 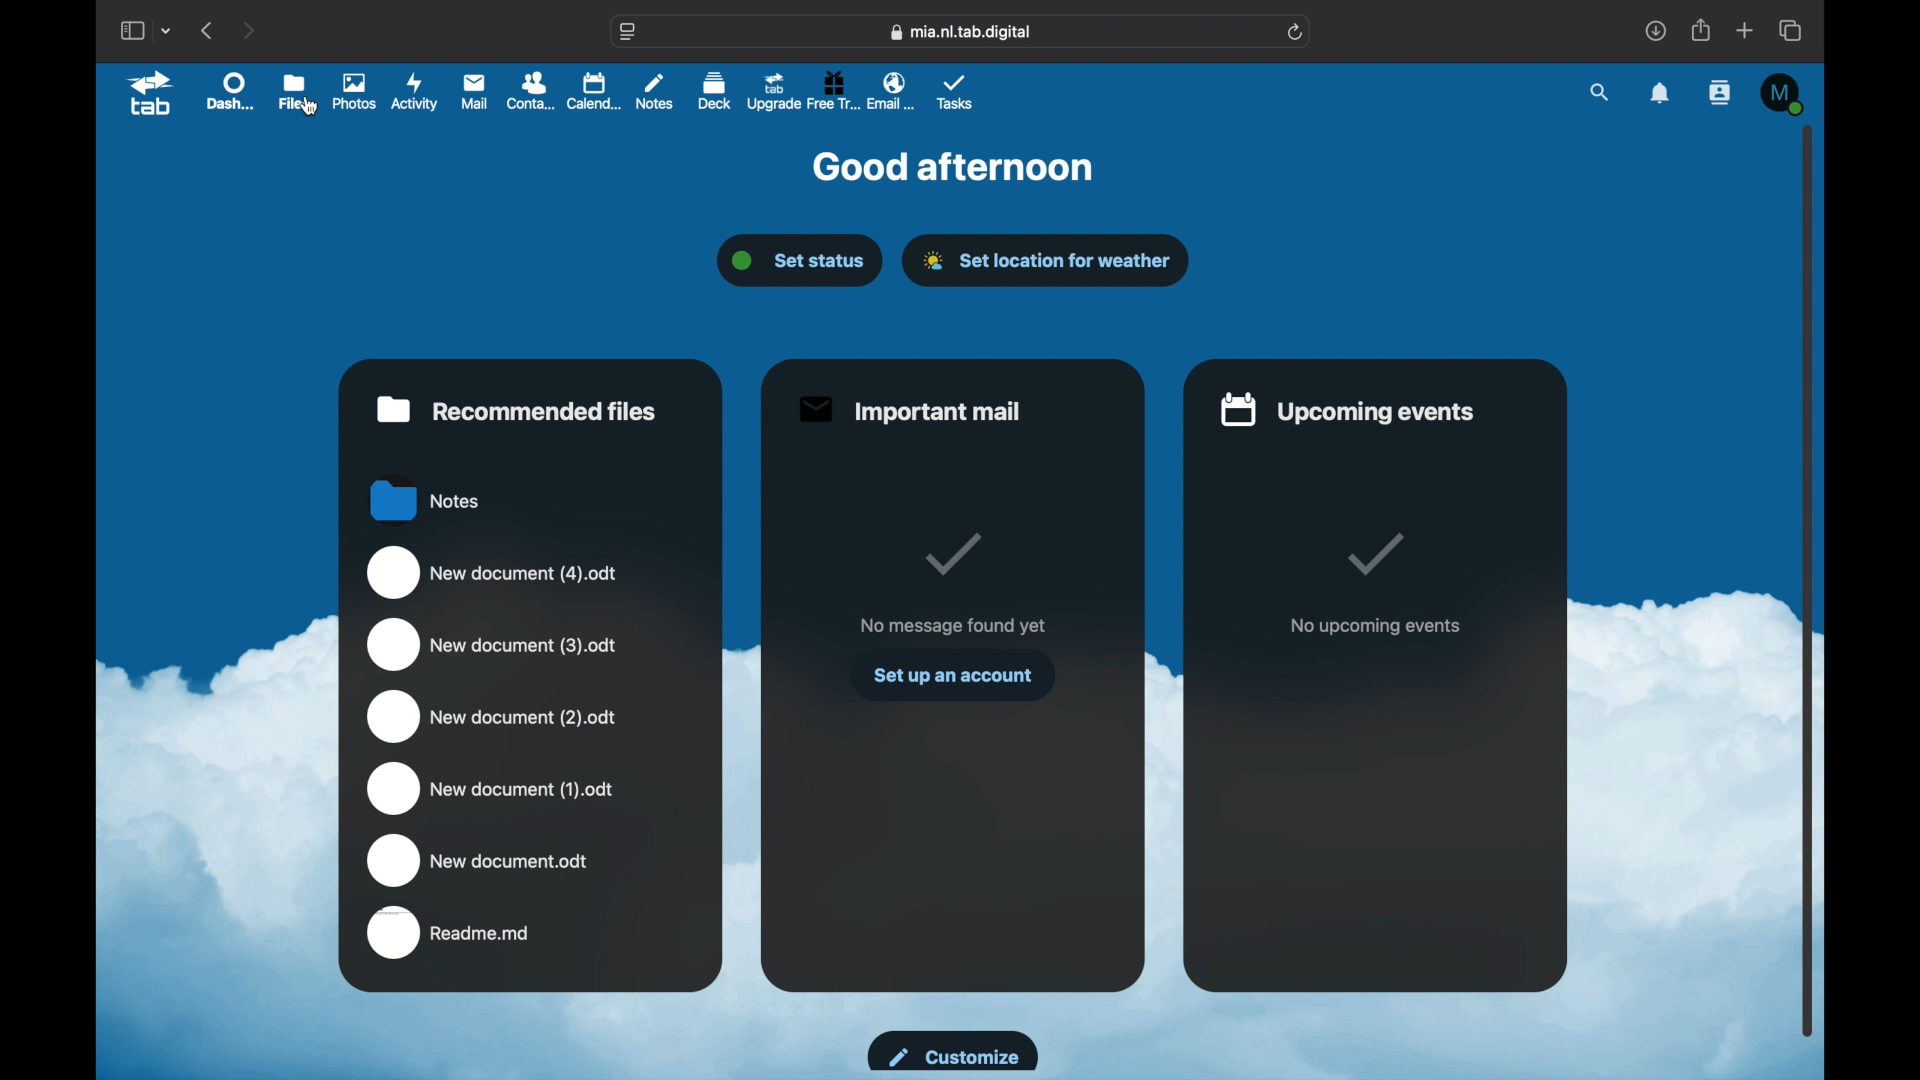 I want to click on photos, so click(x=353, y=91).